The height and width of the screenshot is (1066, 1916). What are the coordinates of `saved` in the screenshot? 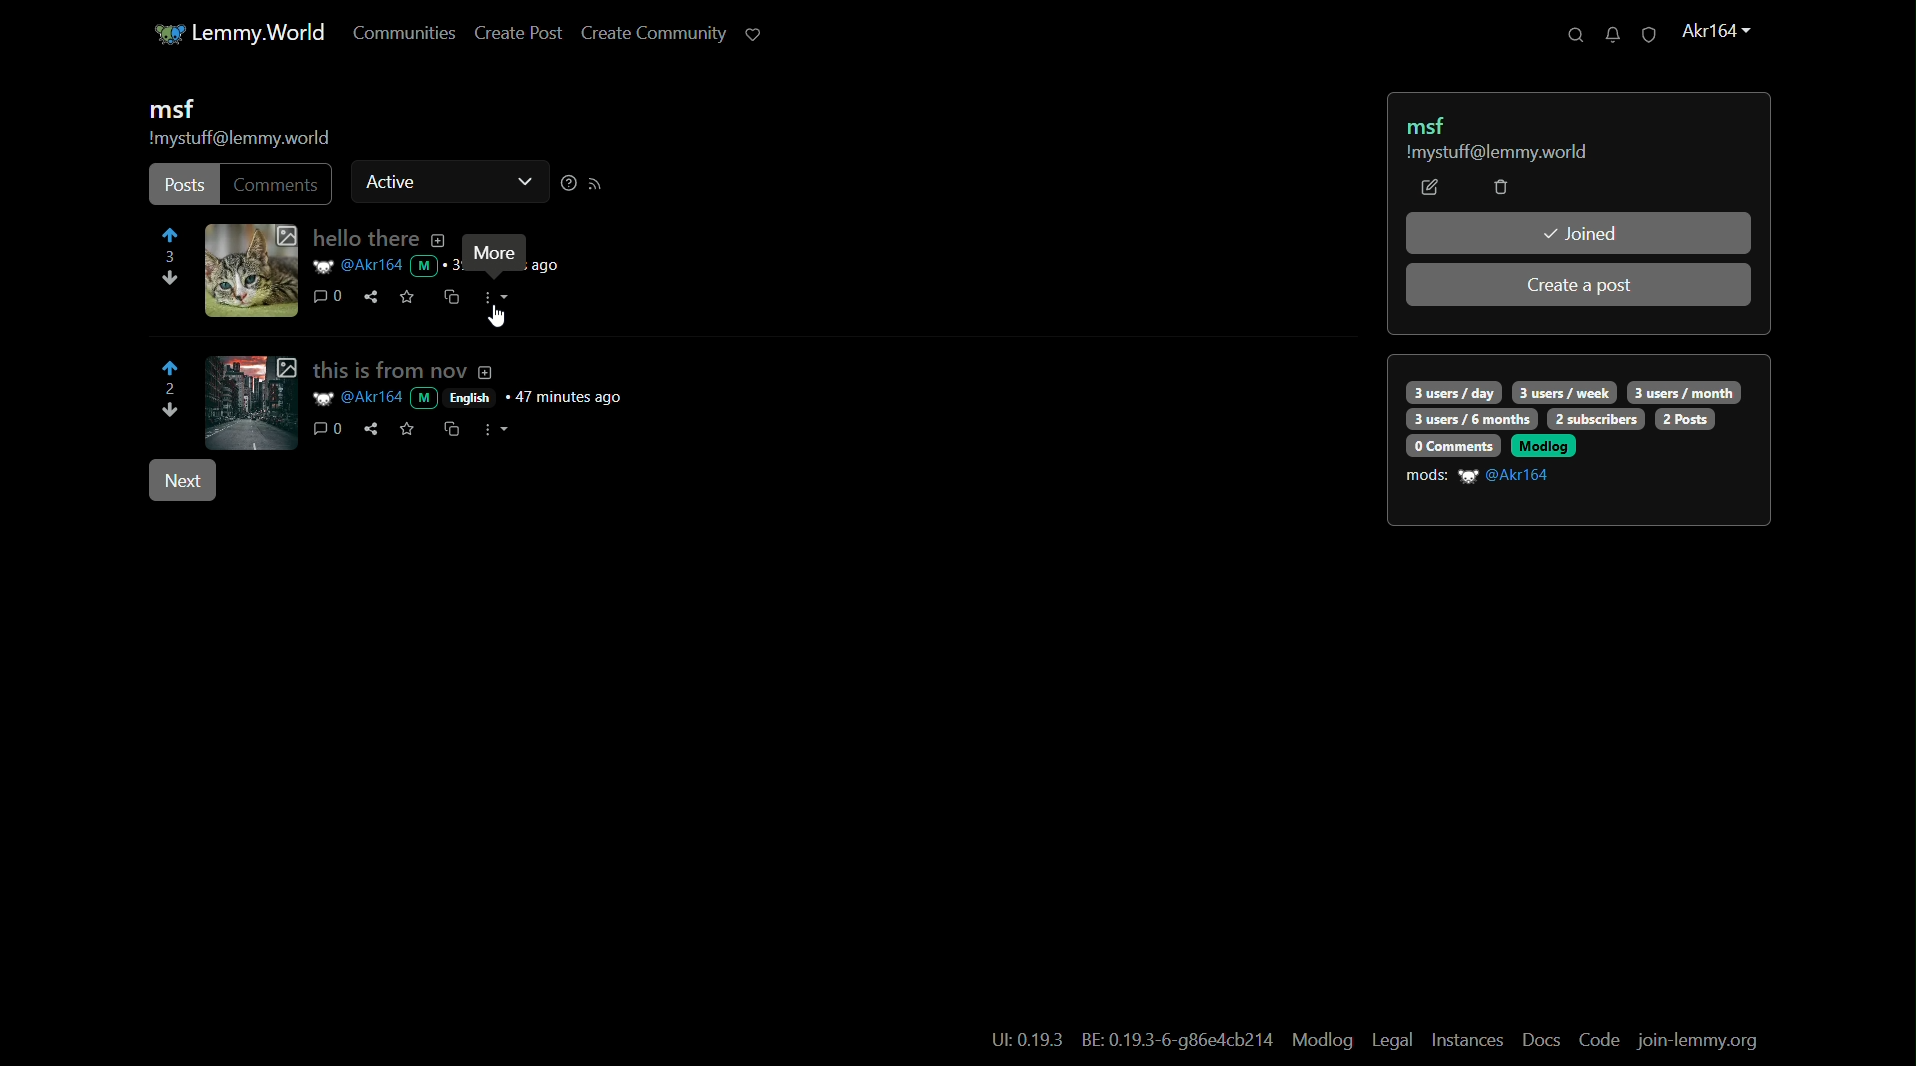 It's located at (408, 296).